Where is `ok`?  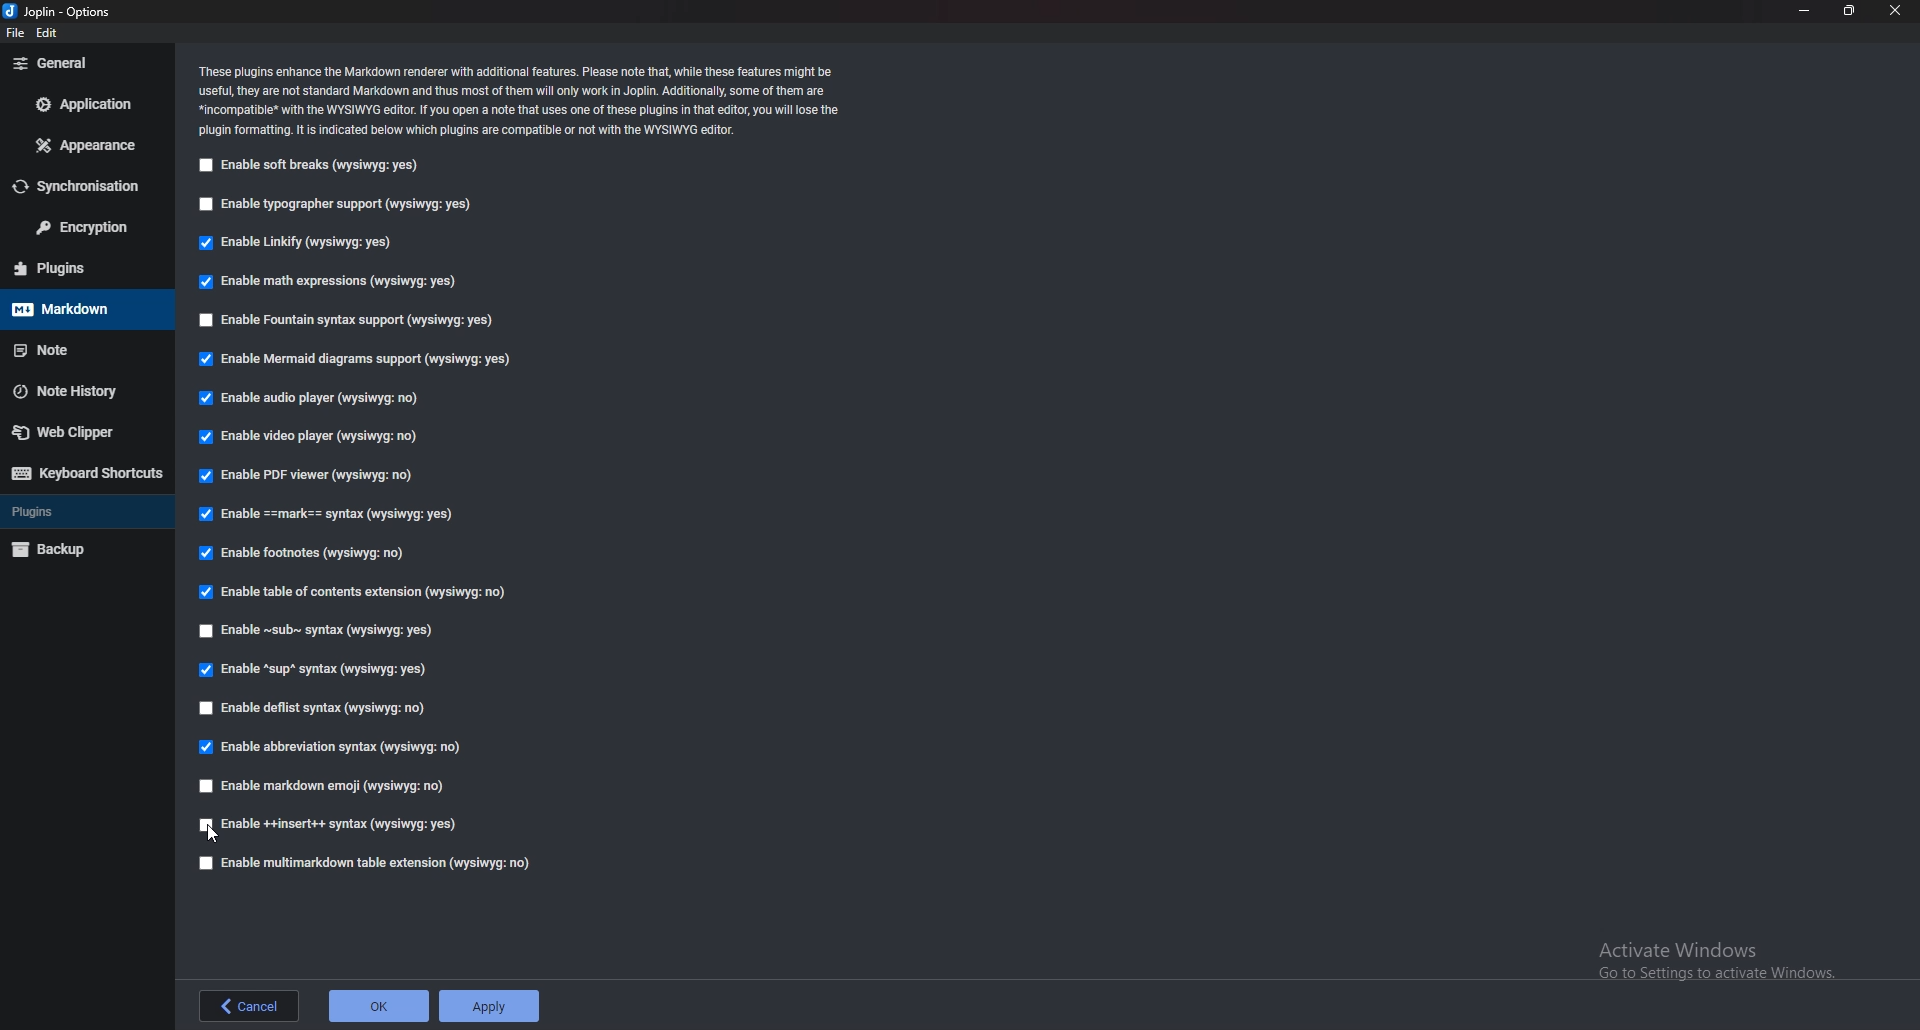 ok is located at coordinates (376, 1003).